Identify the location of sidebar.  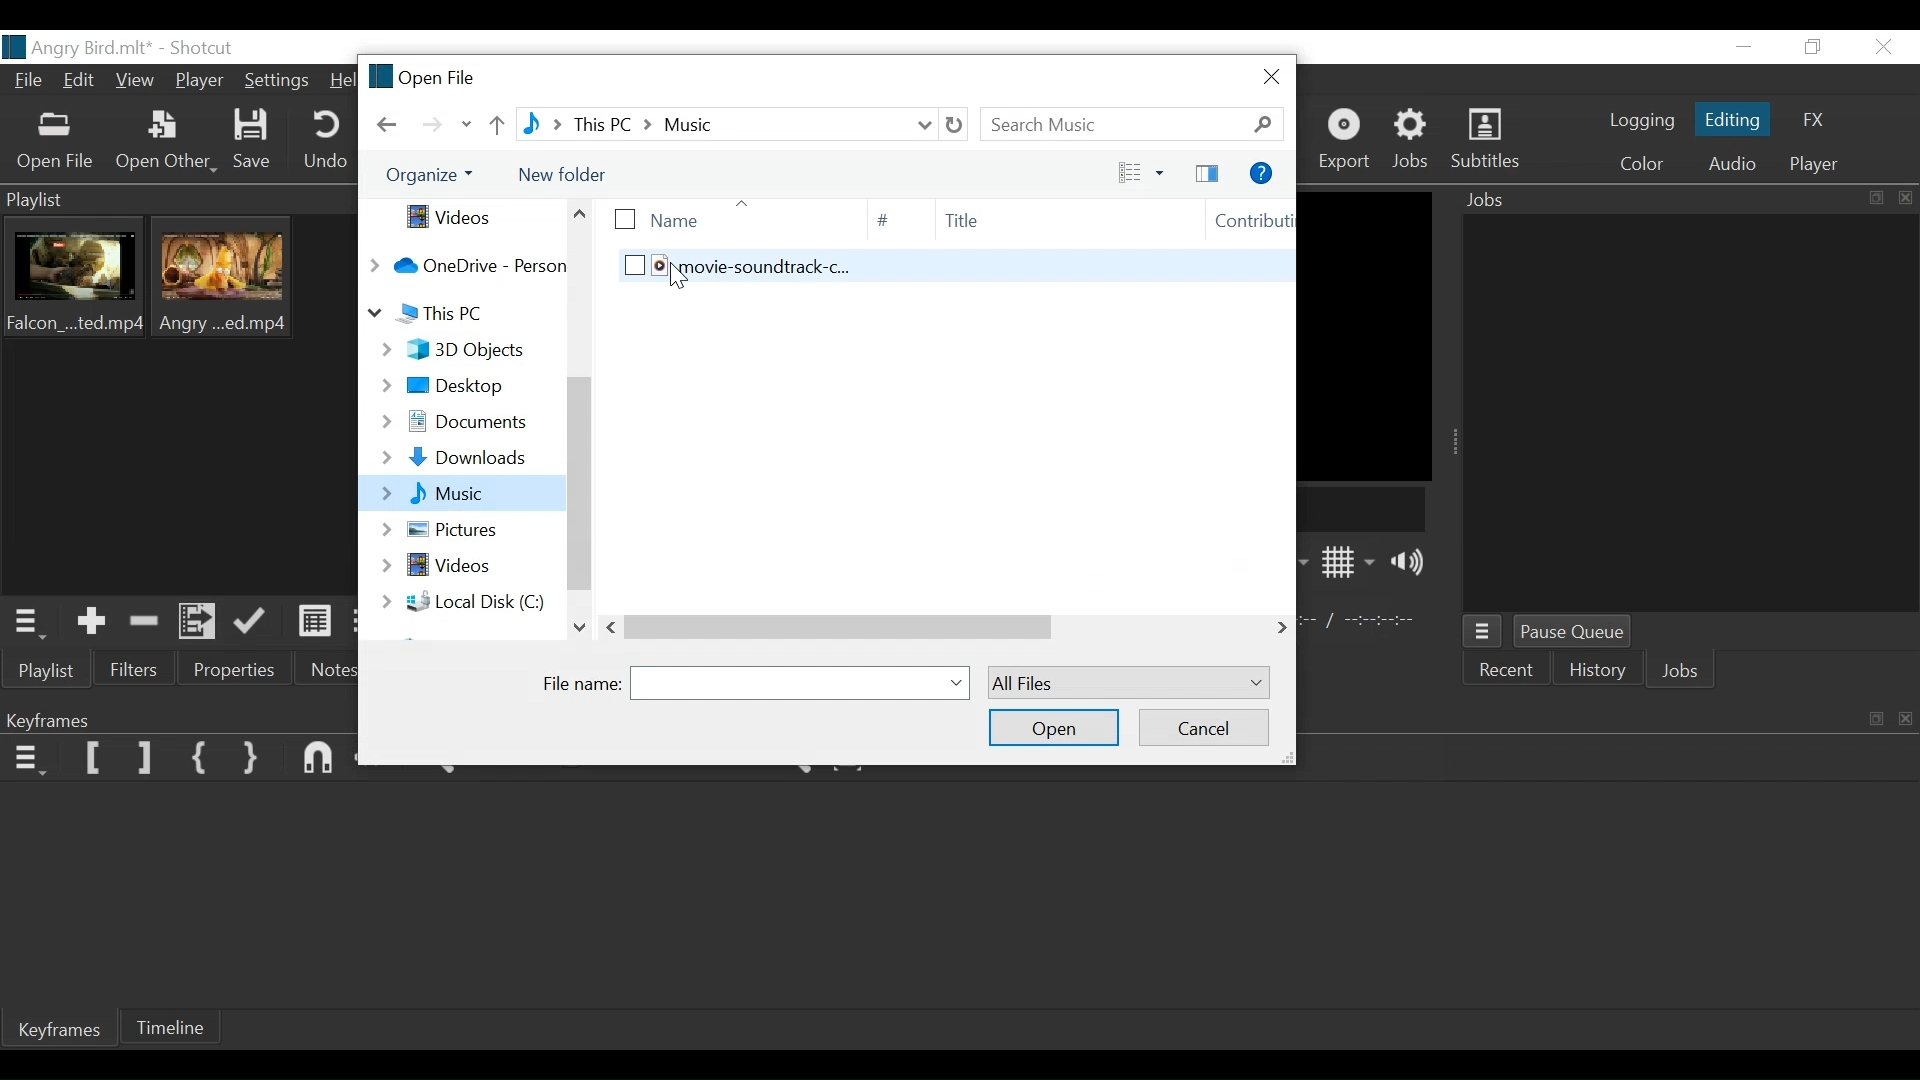
(1204, 172).